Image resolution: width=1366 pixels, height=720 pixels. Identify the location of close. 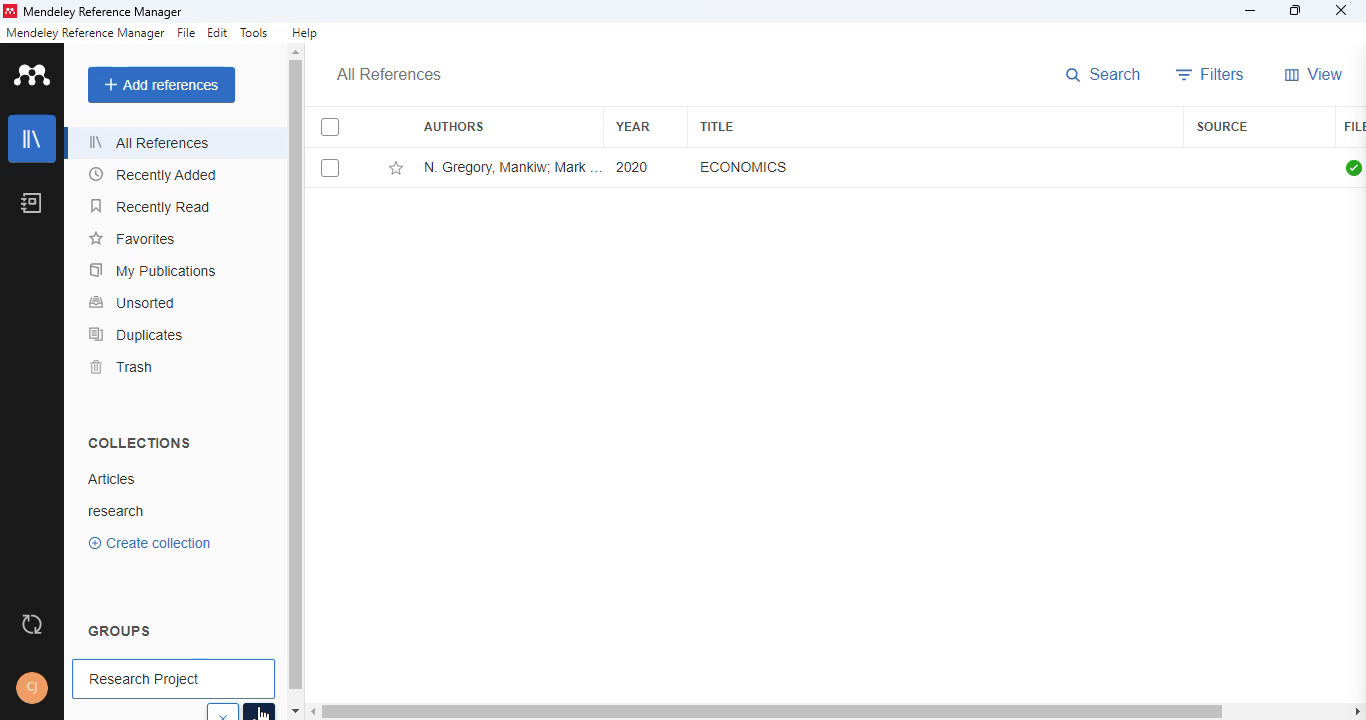
(1343, 11).